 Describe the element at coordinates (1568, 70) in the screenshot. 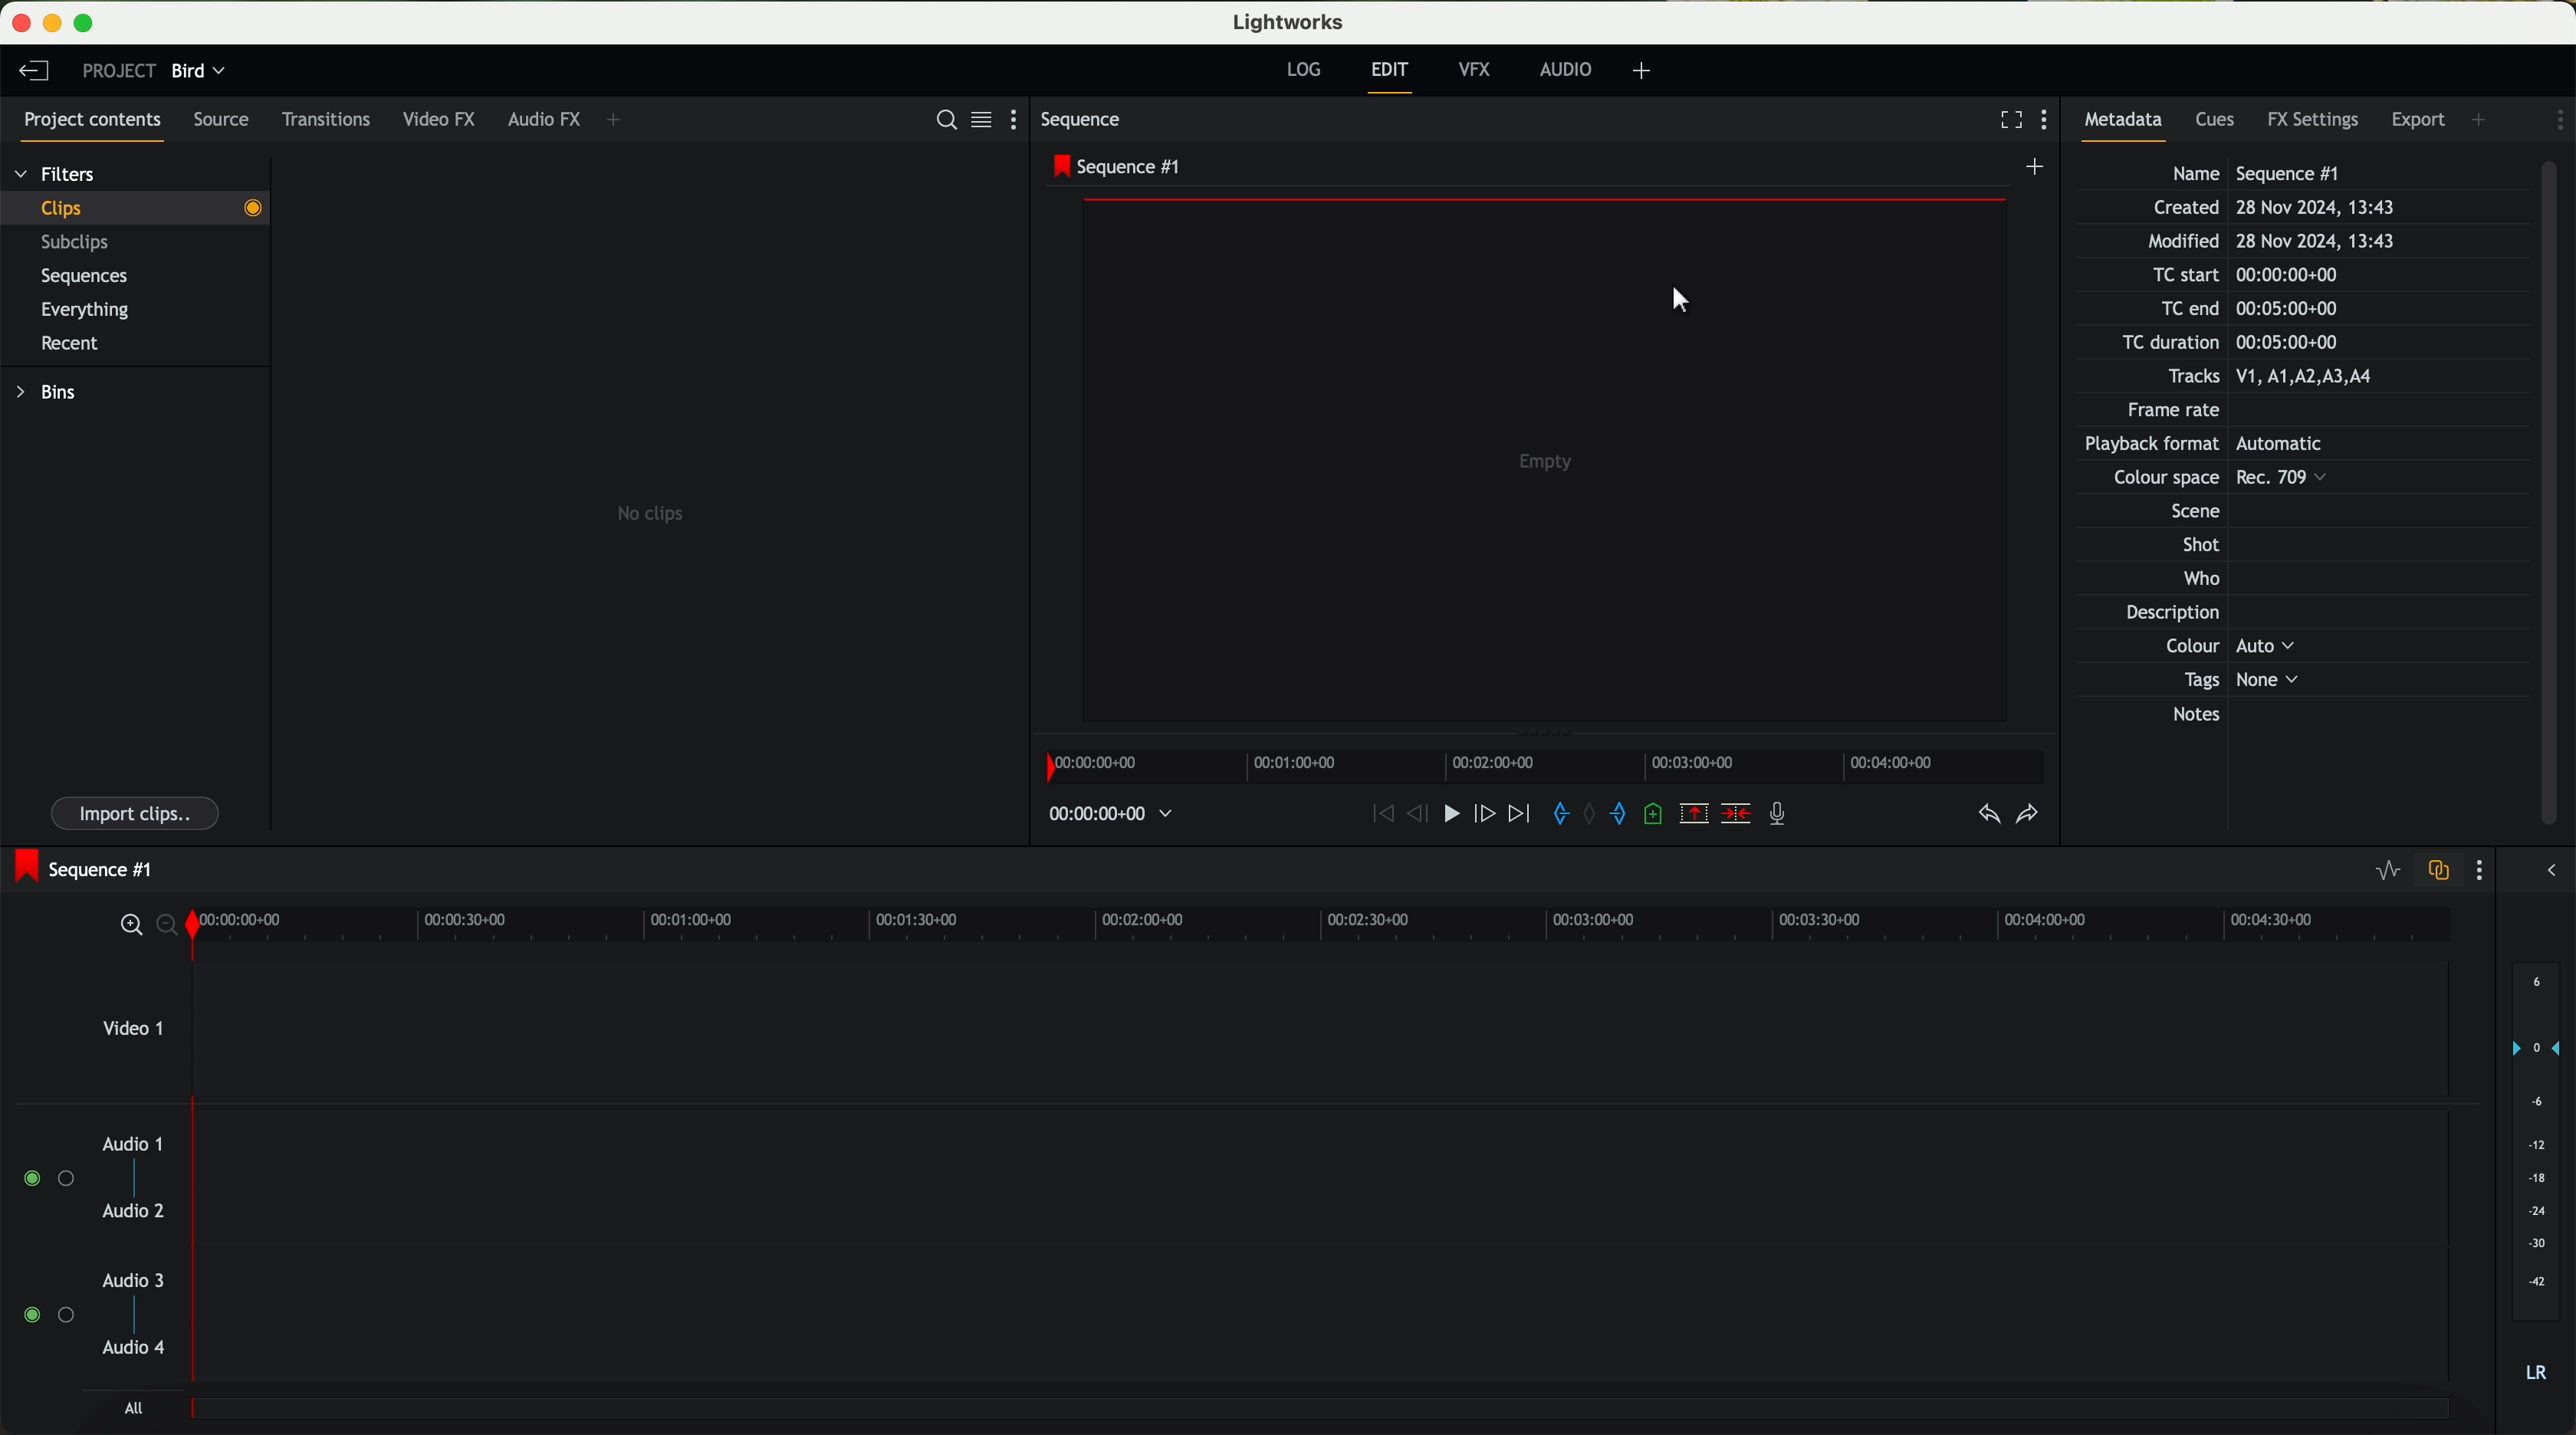

I see `audio` at that location.